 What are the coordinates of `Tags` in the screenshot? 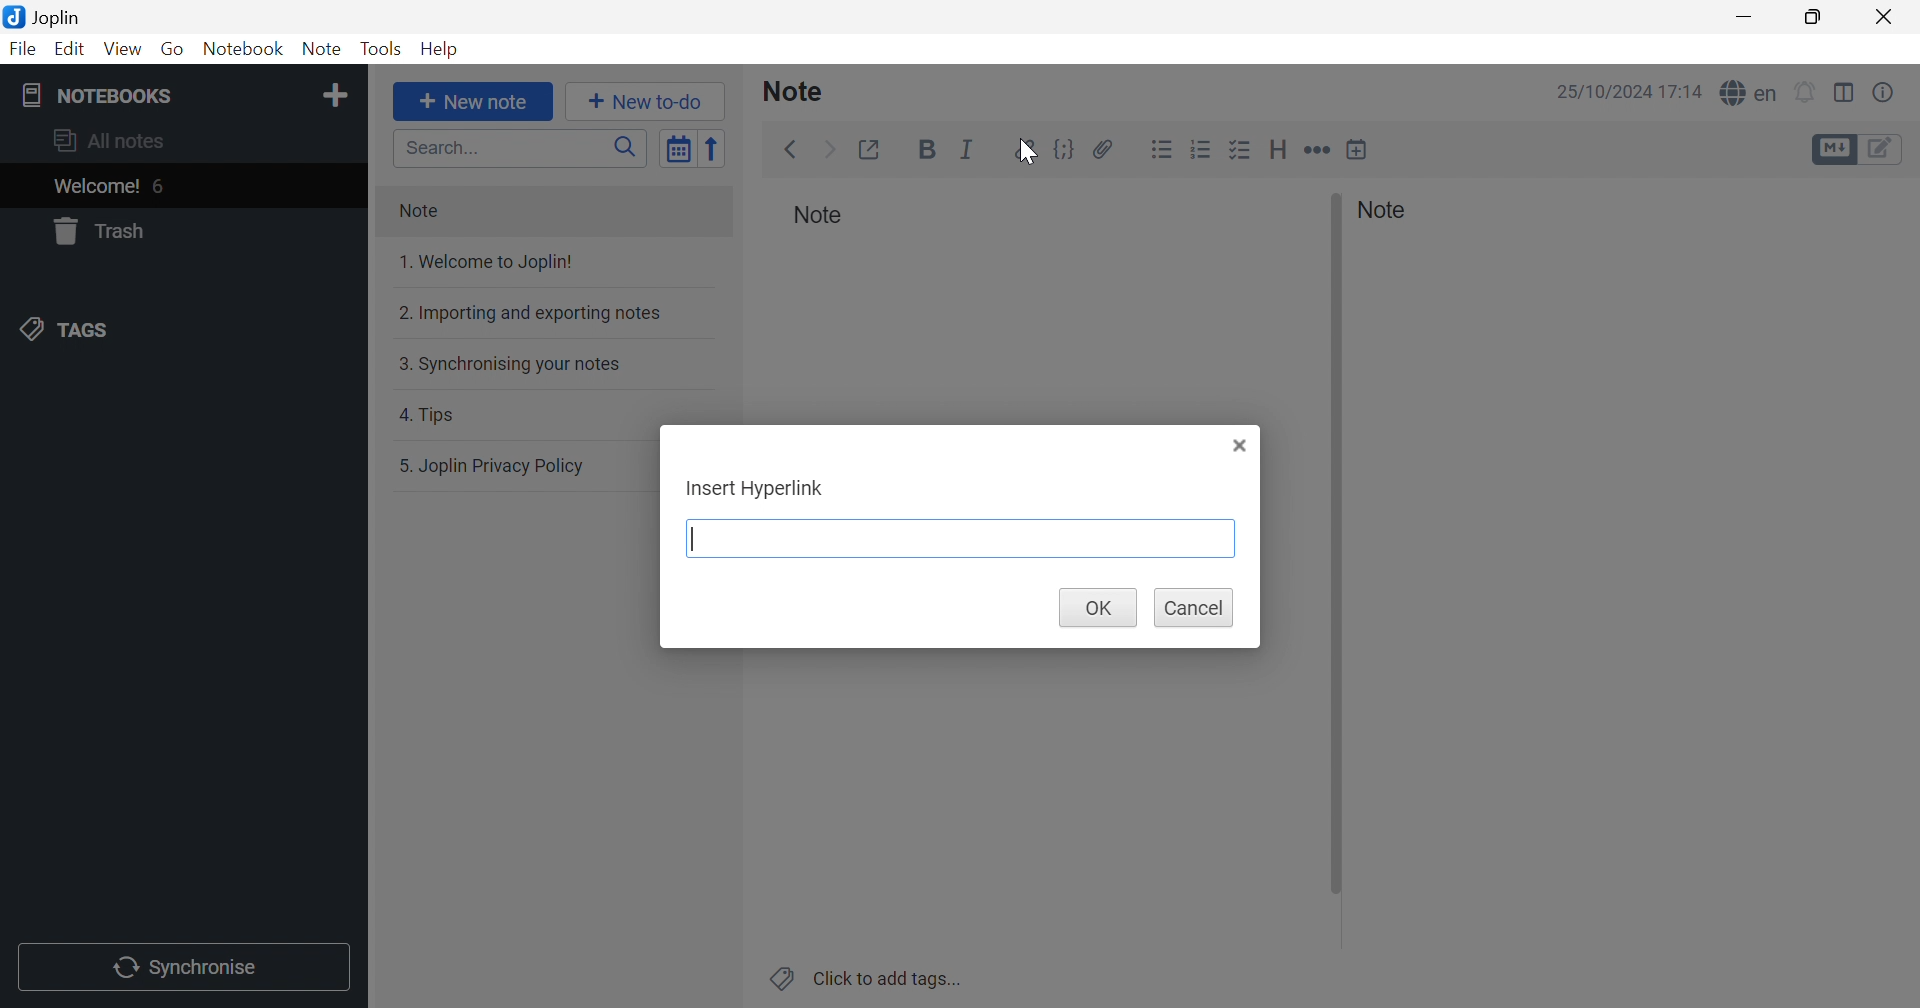 It's located at (179, 330).